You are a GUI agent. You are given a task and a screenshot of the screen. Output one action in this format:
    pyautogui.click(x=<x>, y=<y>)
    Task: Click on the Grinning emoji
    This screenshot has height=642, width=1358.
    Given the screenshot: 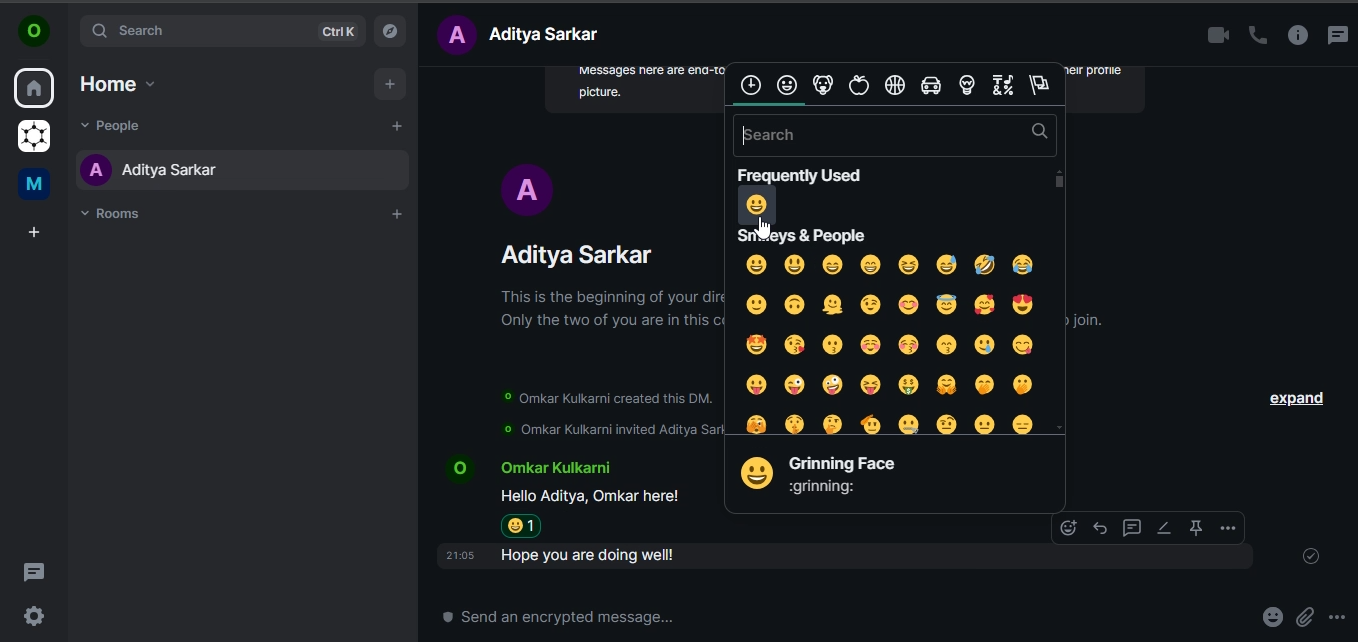 What is the action you would take?
    pyautogui.click(x=754, y=476)
    